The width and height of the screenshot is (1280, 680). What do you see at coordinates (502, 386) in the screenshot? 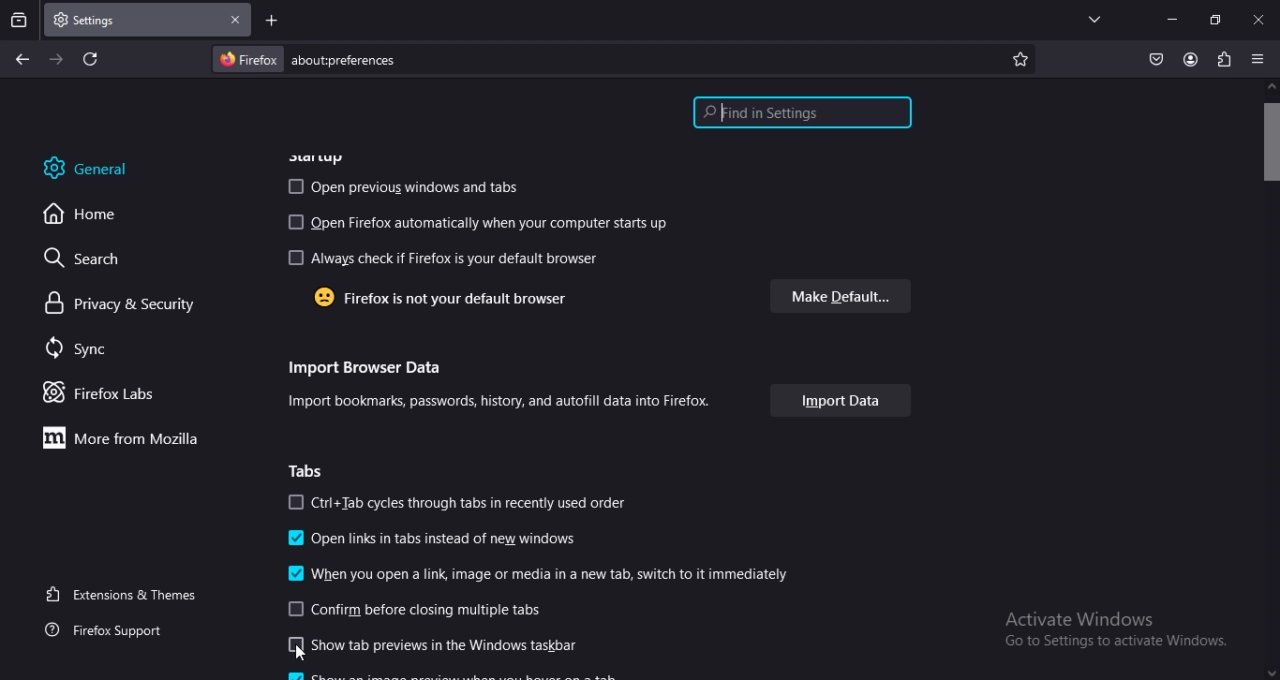
I see `Import Browser Data
Import bookmarks, passwords, history, and autofill data into Firefox.` at bounding box center [502, 386].